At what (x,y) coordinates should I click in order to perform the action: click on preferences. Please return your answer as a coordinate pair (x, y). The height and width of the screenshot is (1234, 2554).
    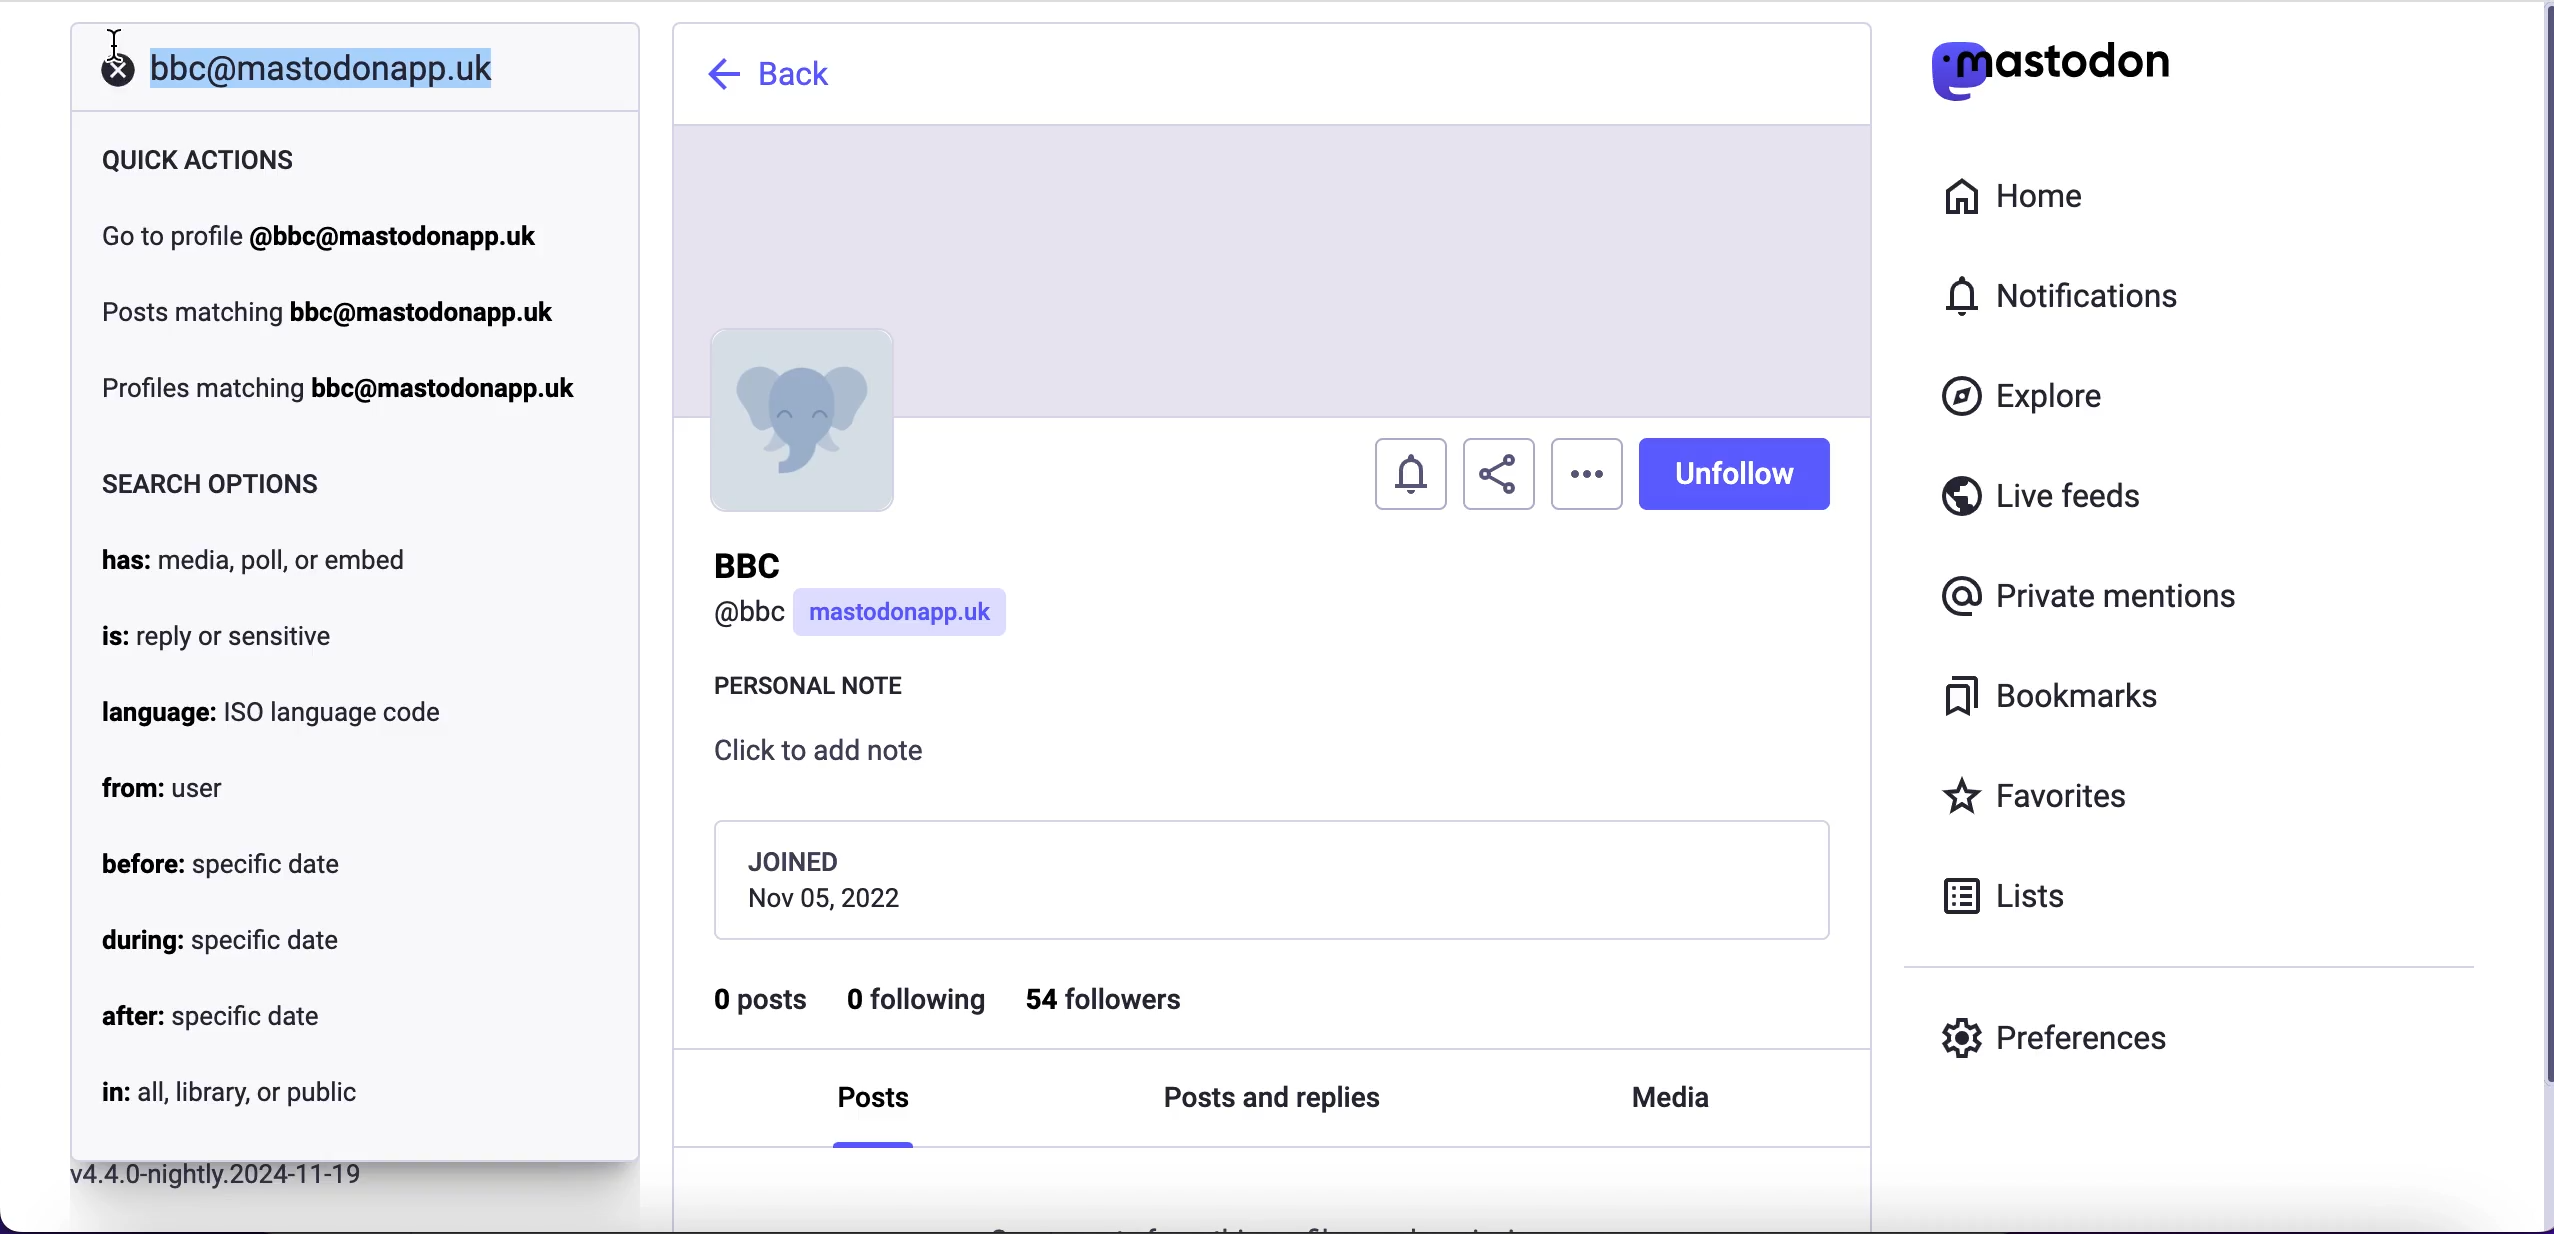
    Looking at the image, I should click on (2056, 1037).